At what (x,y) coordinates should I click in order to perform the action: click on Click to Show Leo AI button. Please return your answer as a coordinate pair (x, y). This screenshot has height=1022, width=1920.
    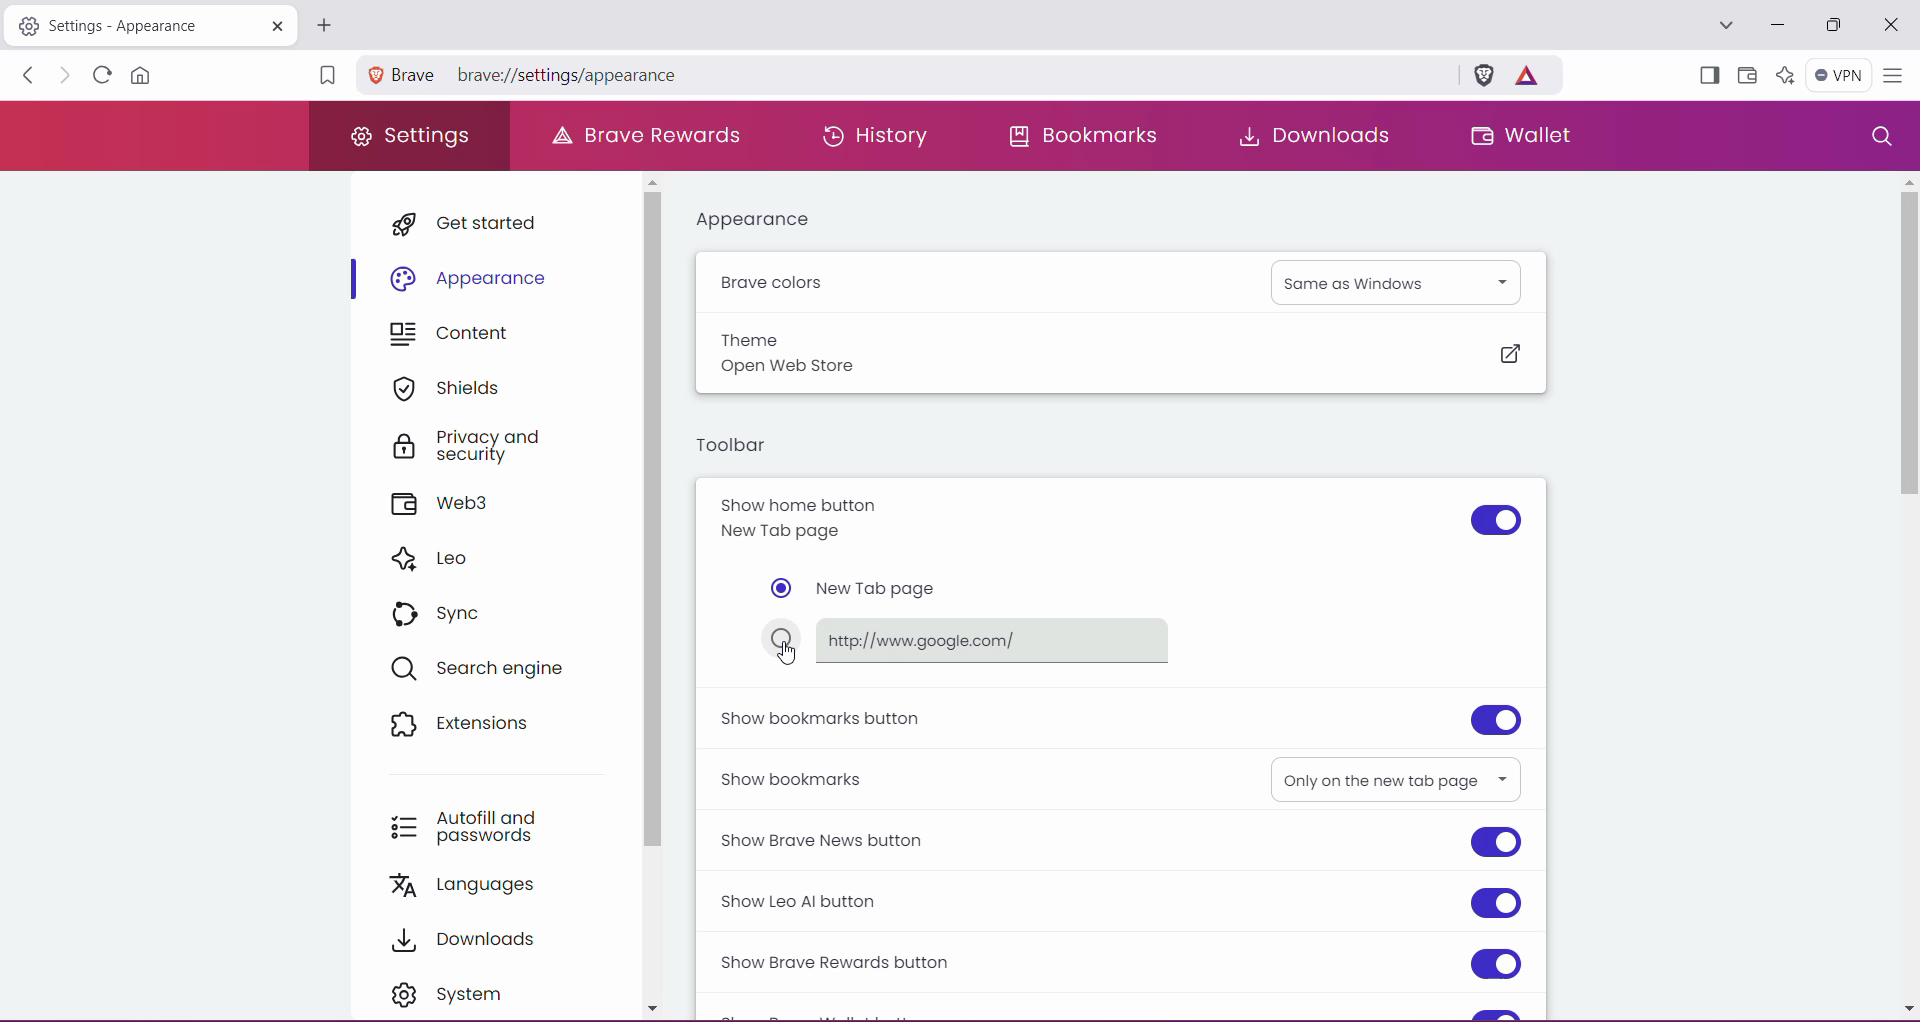
    Looking at the image, I should click on (1497, 902).